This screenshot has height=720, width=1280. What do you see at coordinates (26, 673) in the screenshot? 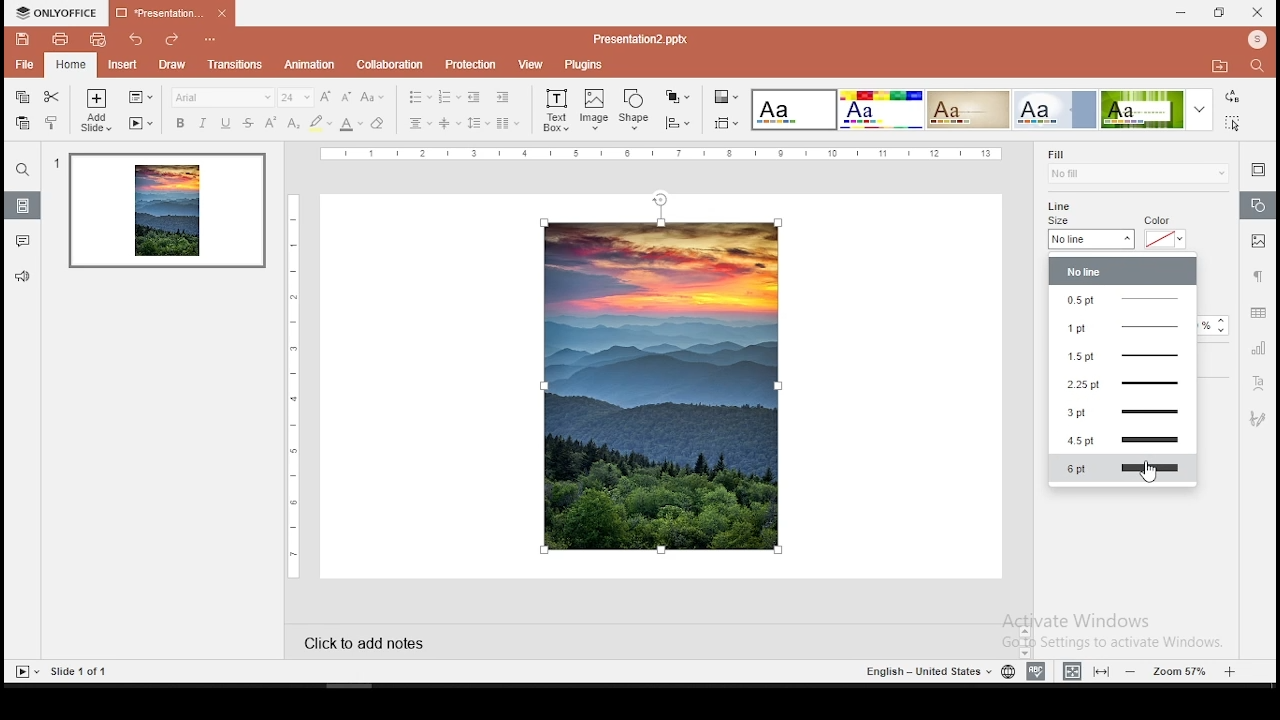
I see `start slideshow` at bounding box center [26, 673].